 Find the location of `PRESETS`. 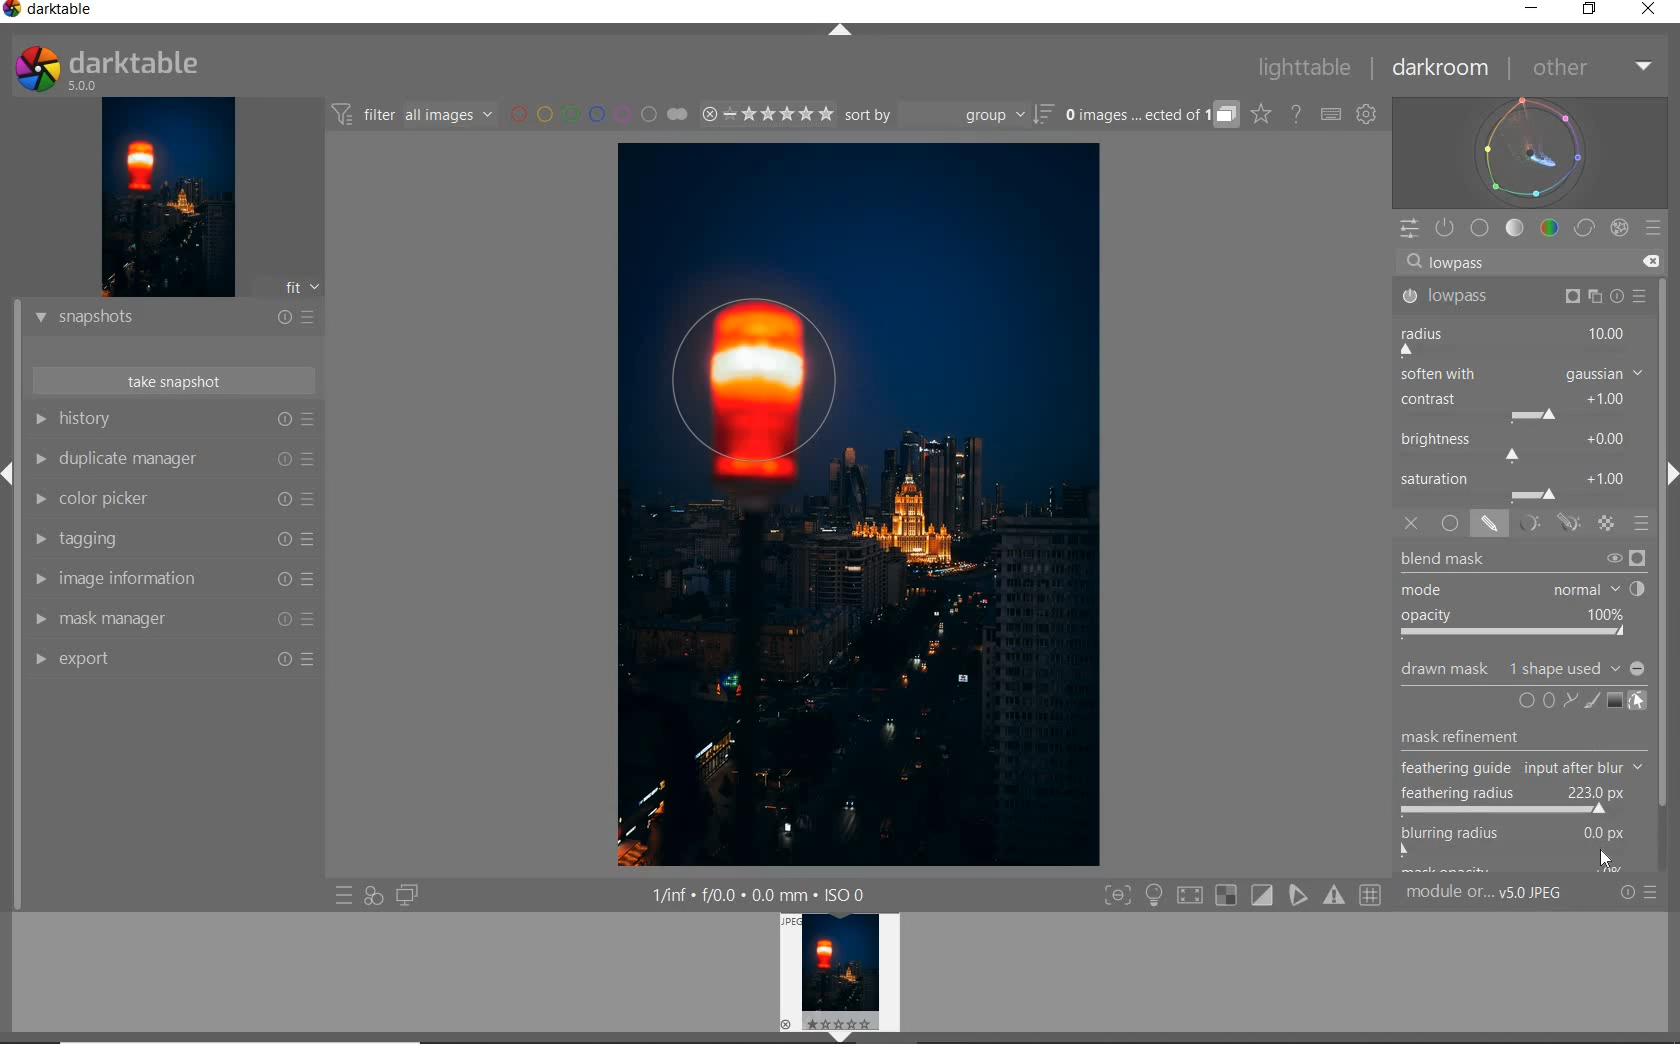

PRESETS is located at coordinates (1655, 230).